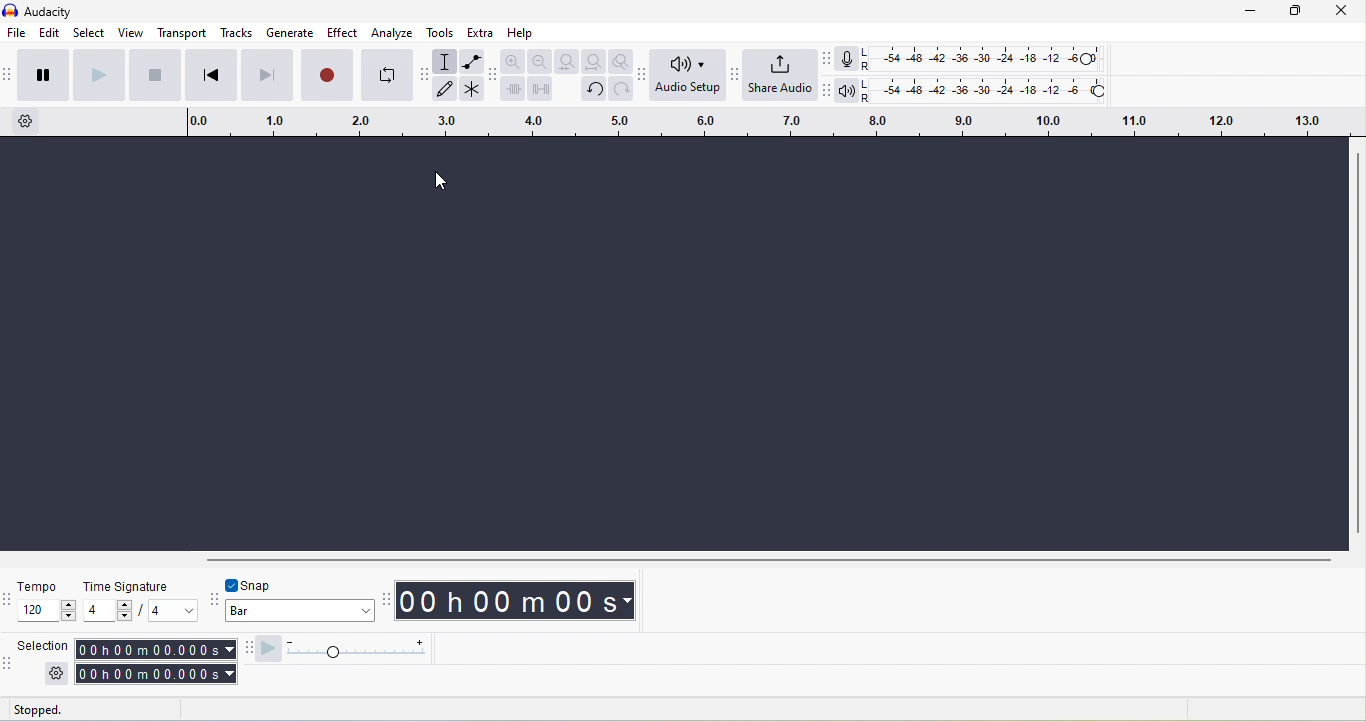 The width and height of the screenshot is (1366, 722). What do you see at coordinates (343, 34) in the screenshot?
I see `effect` at bounding box center [343, 34].